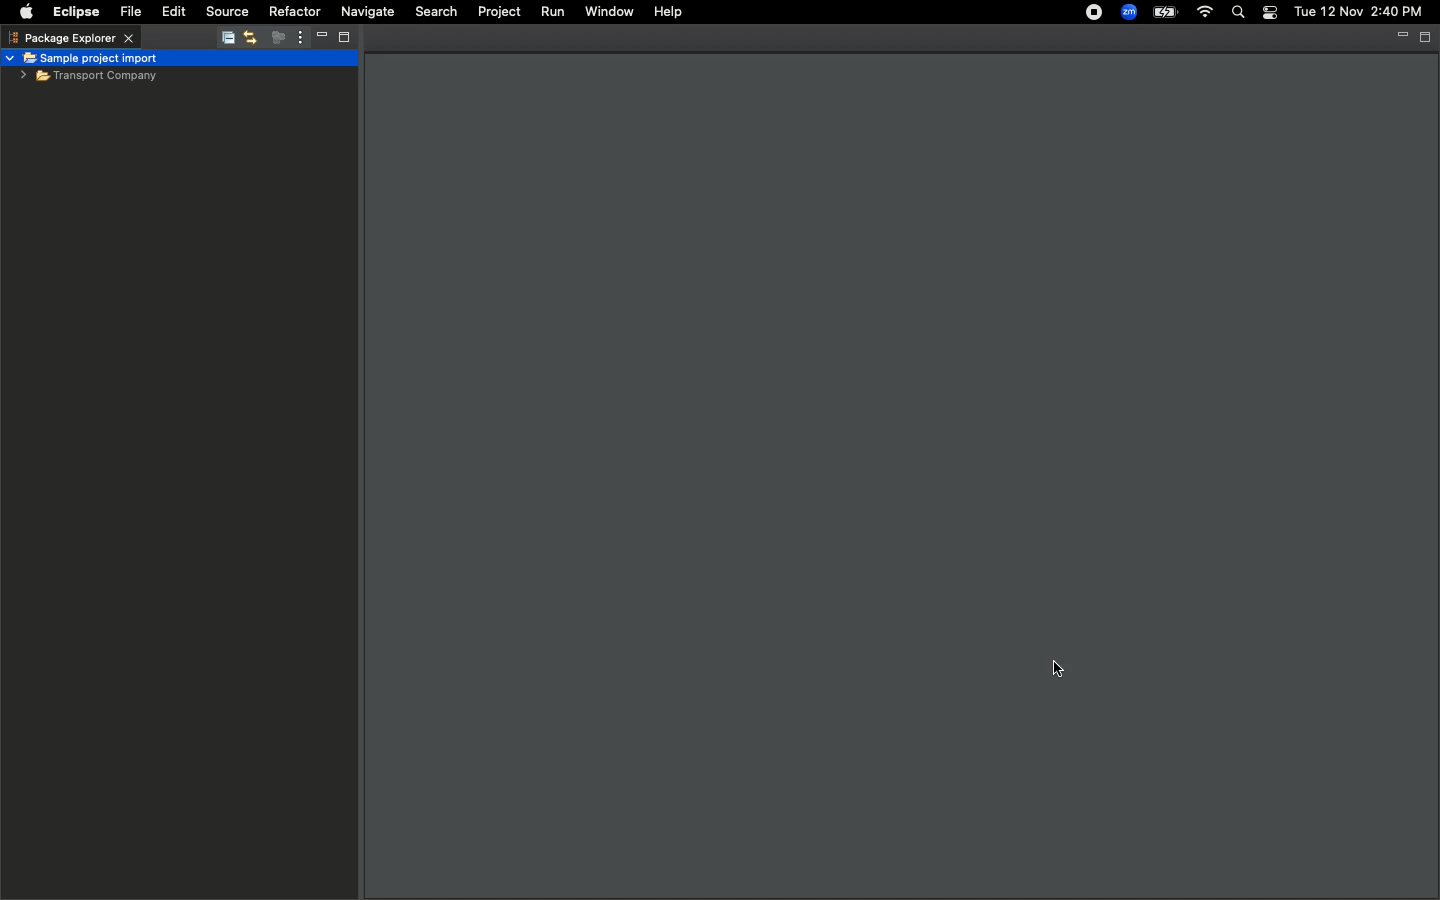 Image resolution: width=1440 pixels, height=900 pixels. Describe the element at coordinates (172, 12) in the screenshot. I see `Edit` at that location.